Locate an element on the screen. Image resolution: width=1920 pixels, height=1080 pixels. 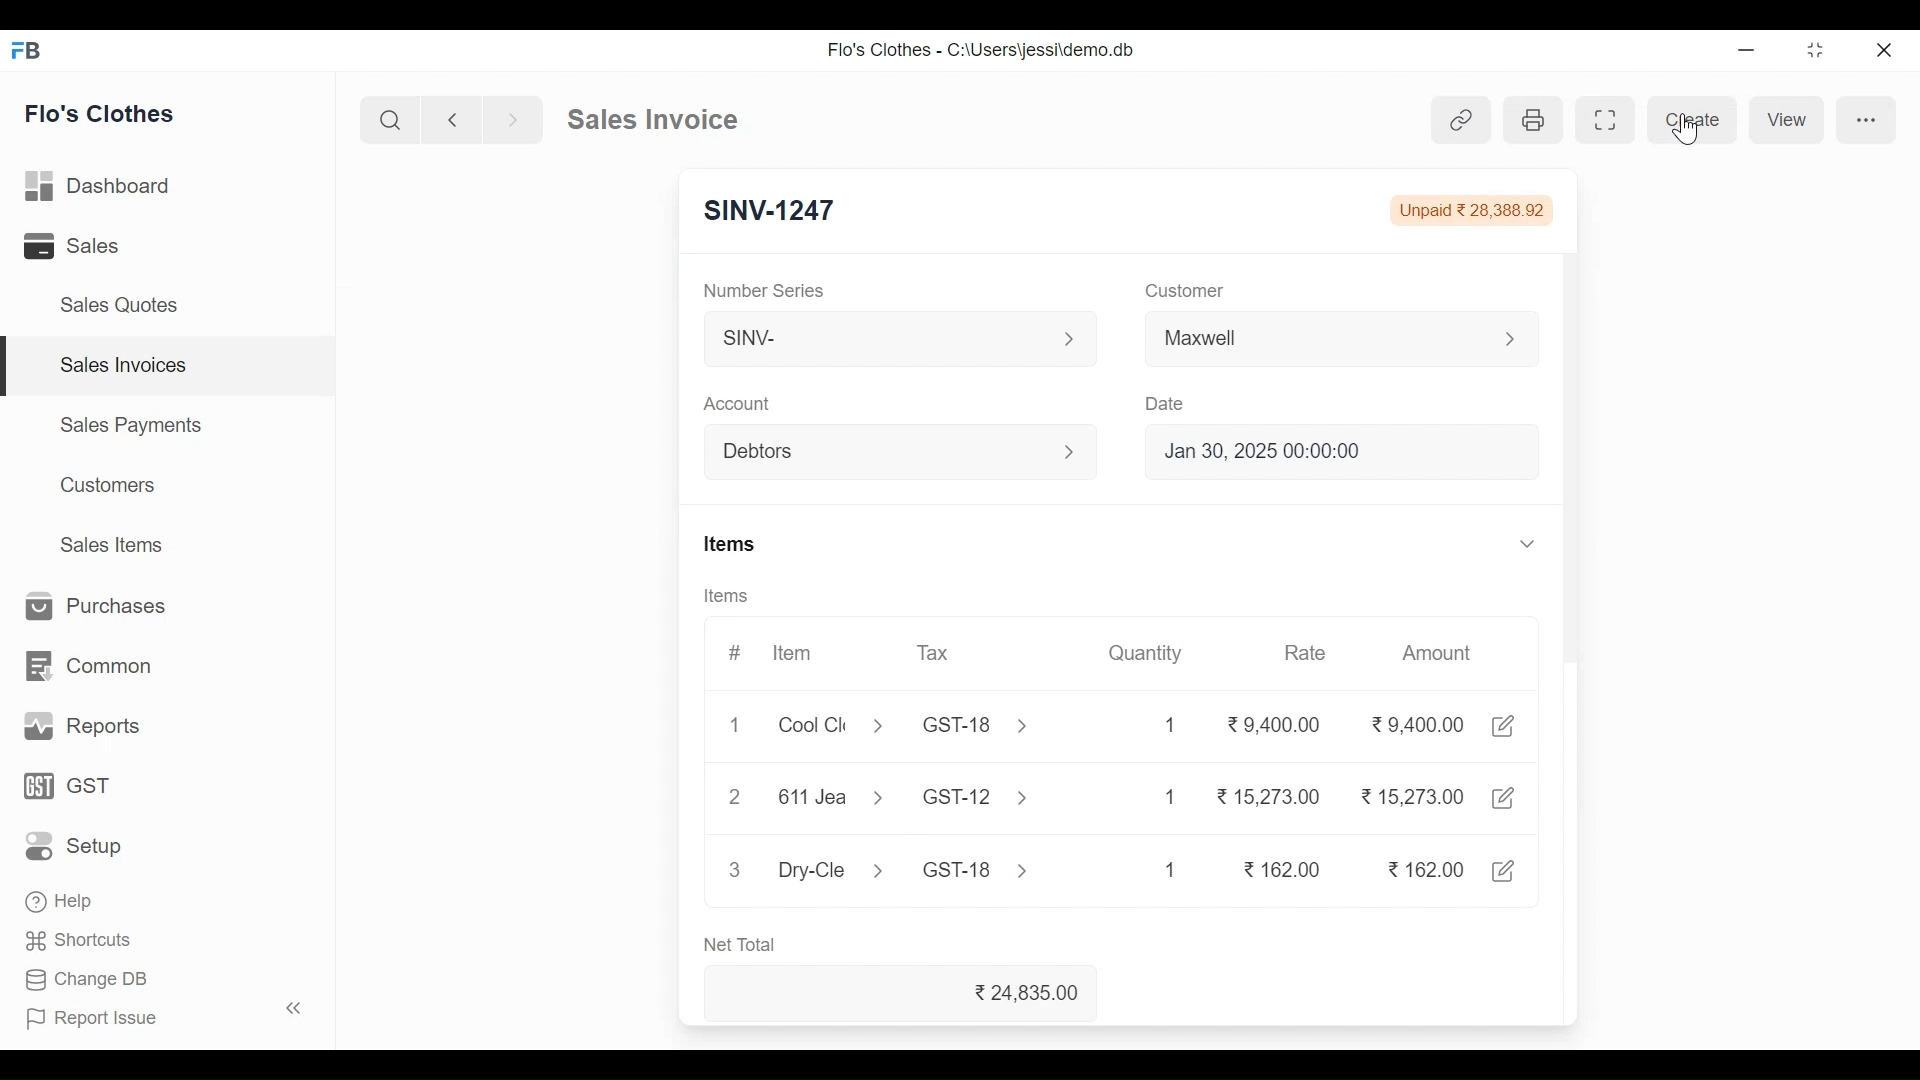
Quantity is located at coordinates (1154, 653).